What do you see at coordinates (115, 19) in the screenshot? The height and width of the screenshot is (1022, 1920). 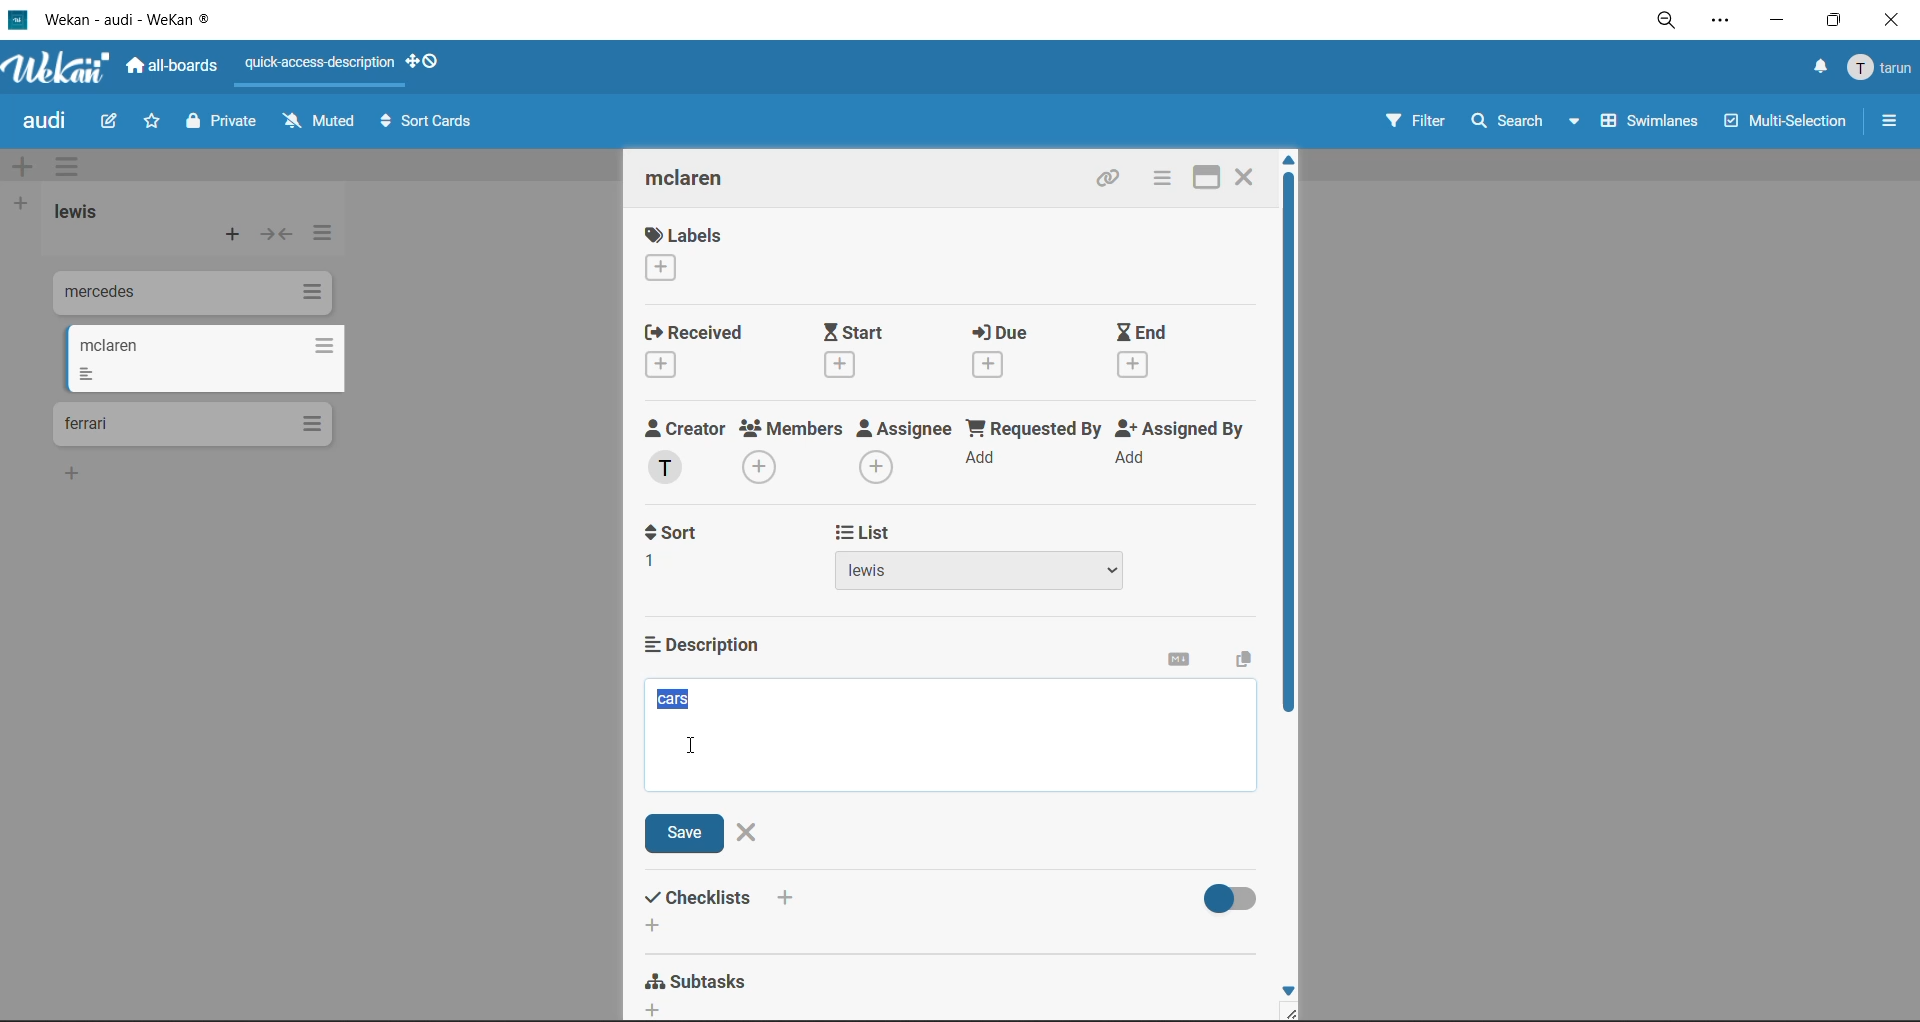 I see `app title` at bounding box center [115, 19].